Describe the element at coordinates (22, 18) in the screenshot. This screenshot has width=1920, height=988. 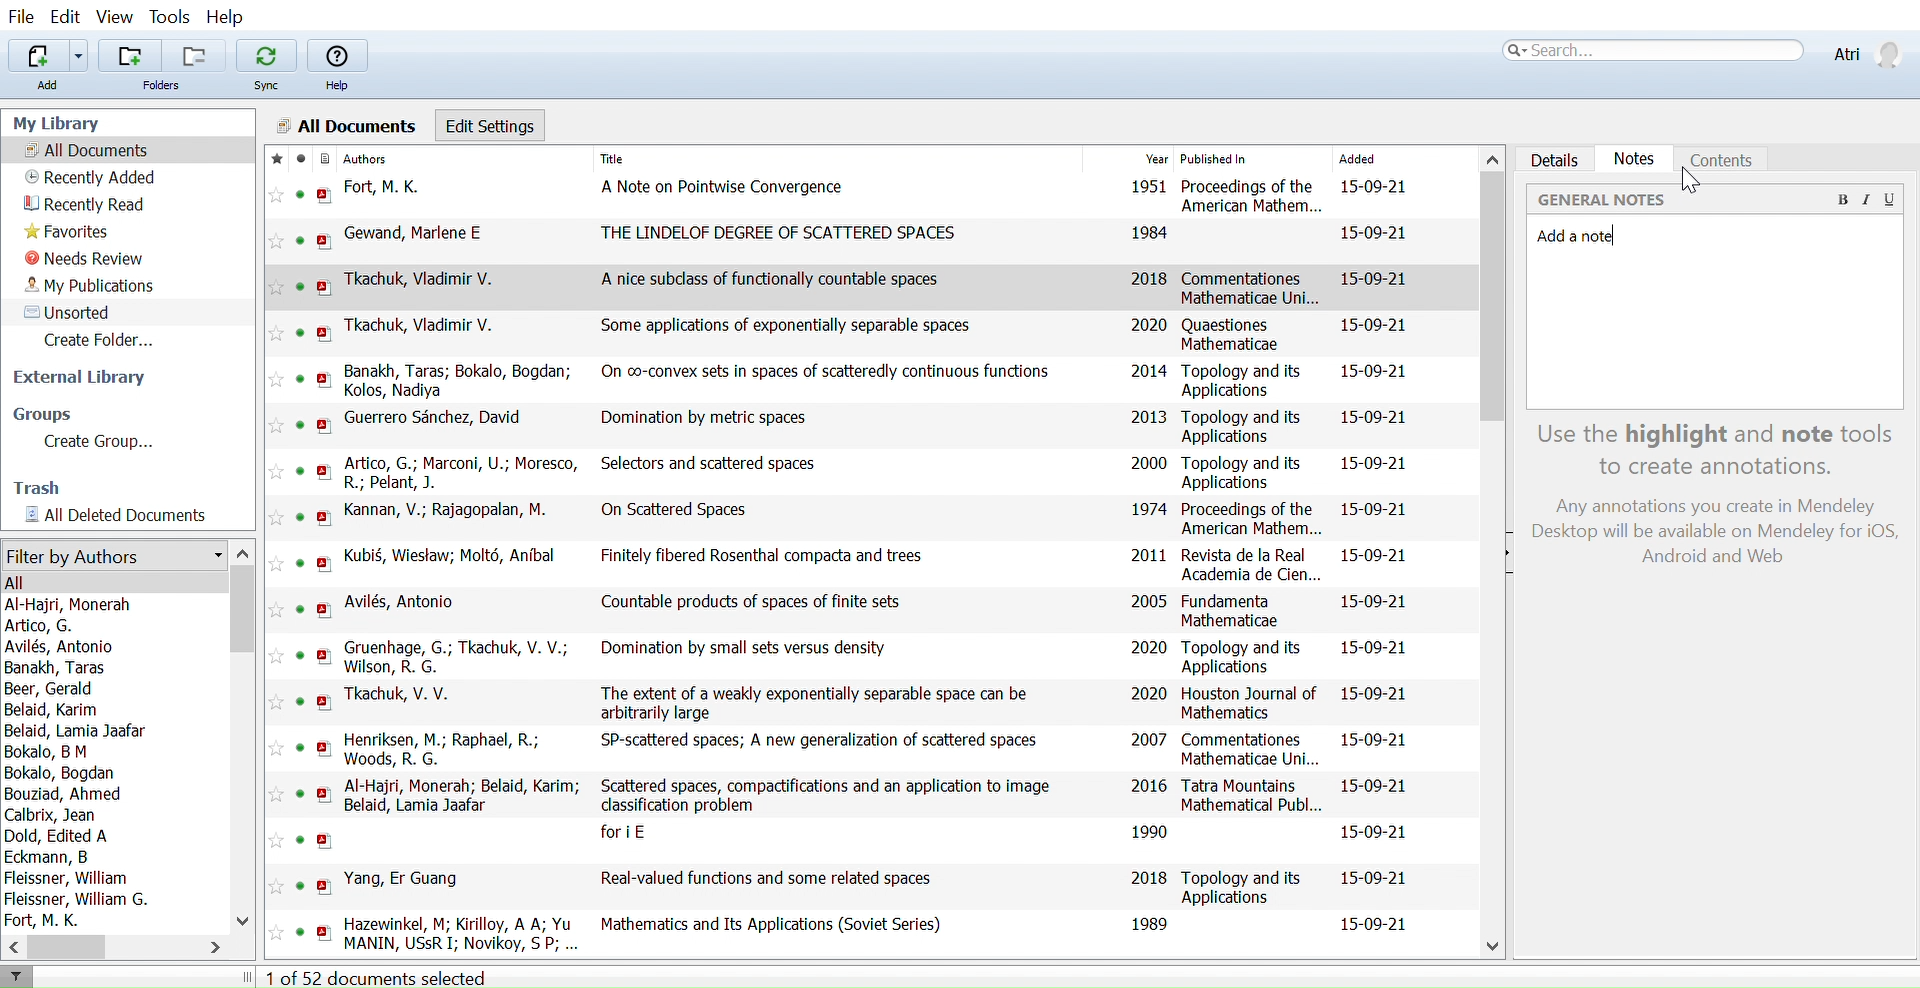
I see `File` at that location.